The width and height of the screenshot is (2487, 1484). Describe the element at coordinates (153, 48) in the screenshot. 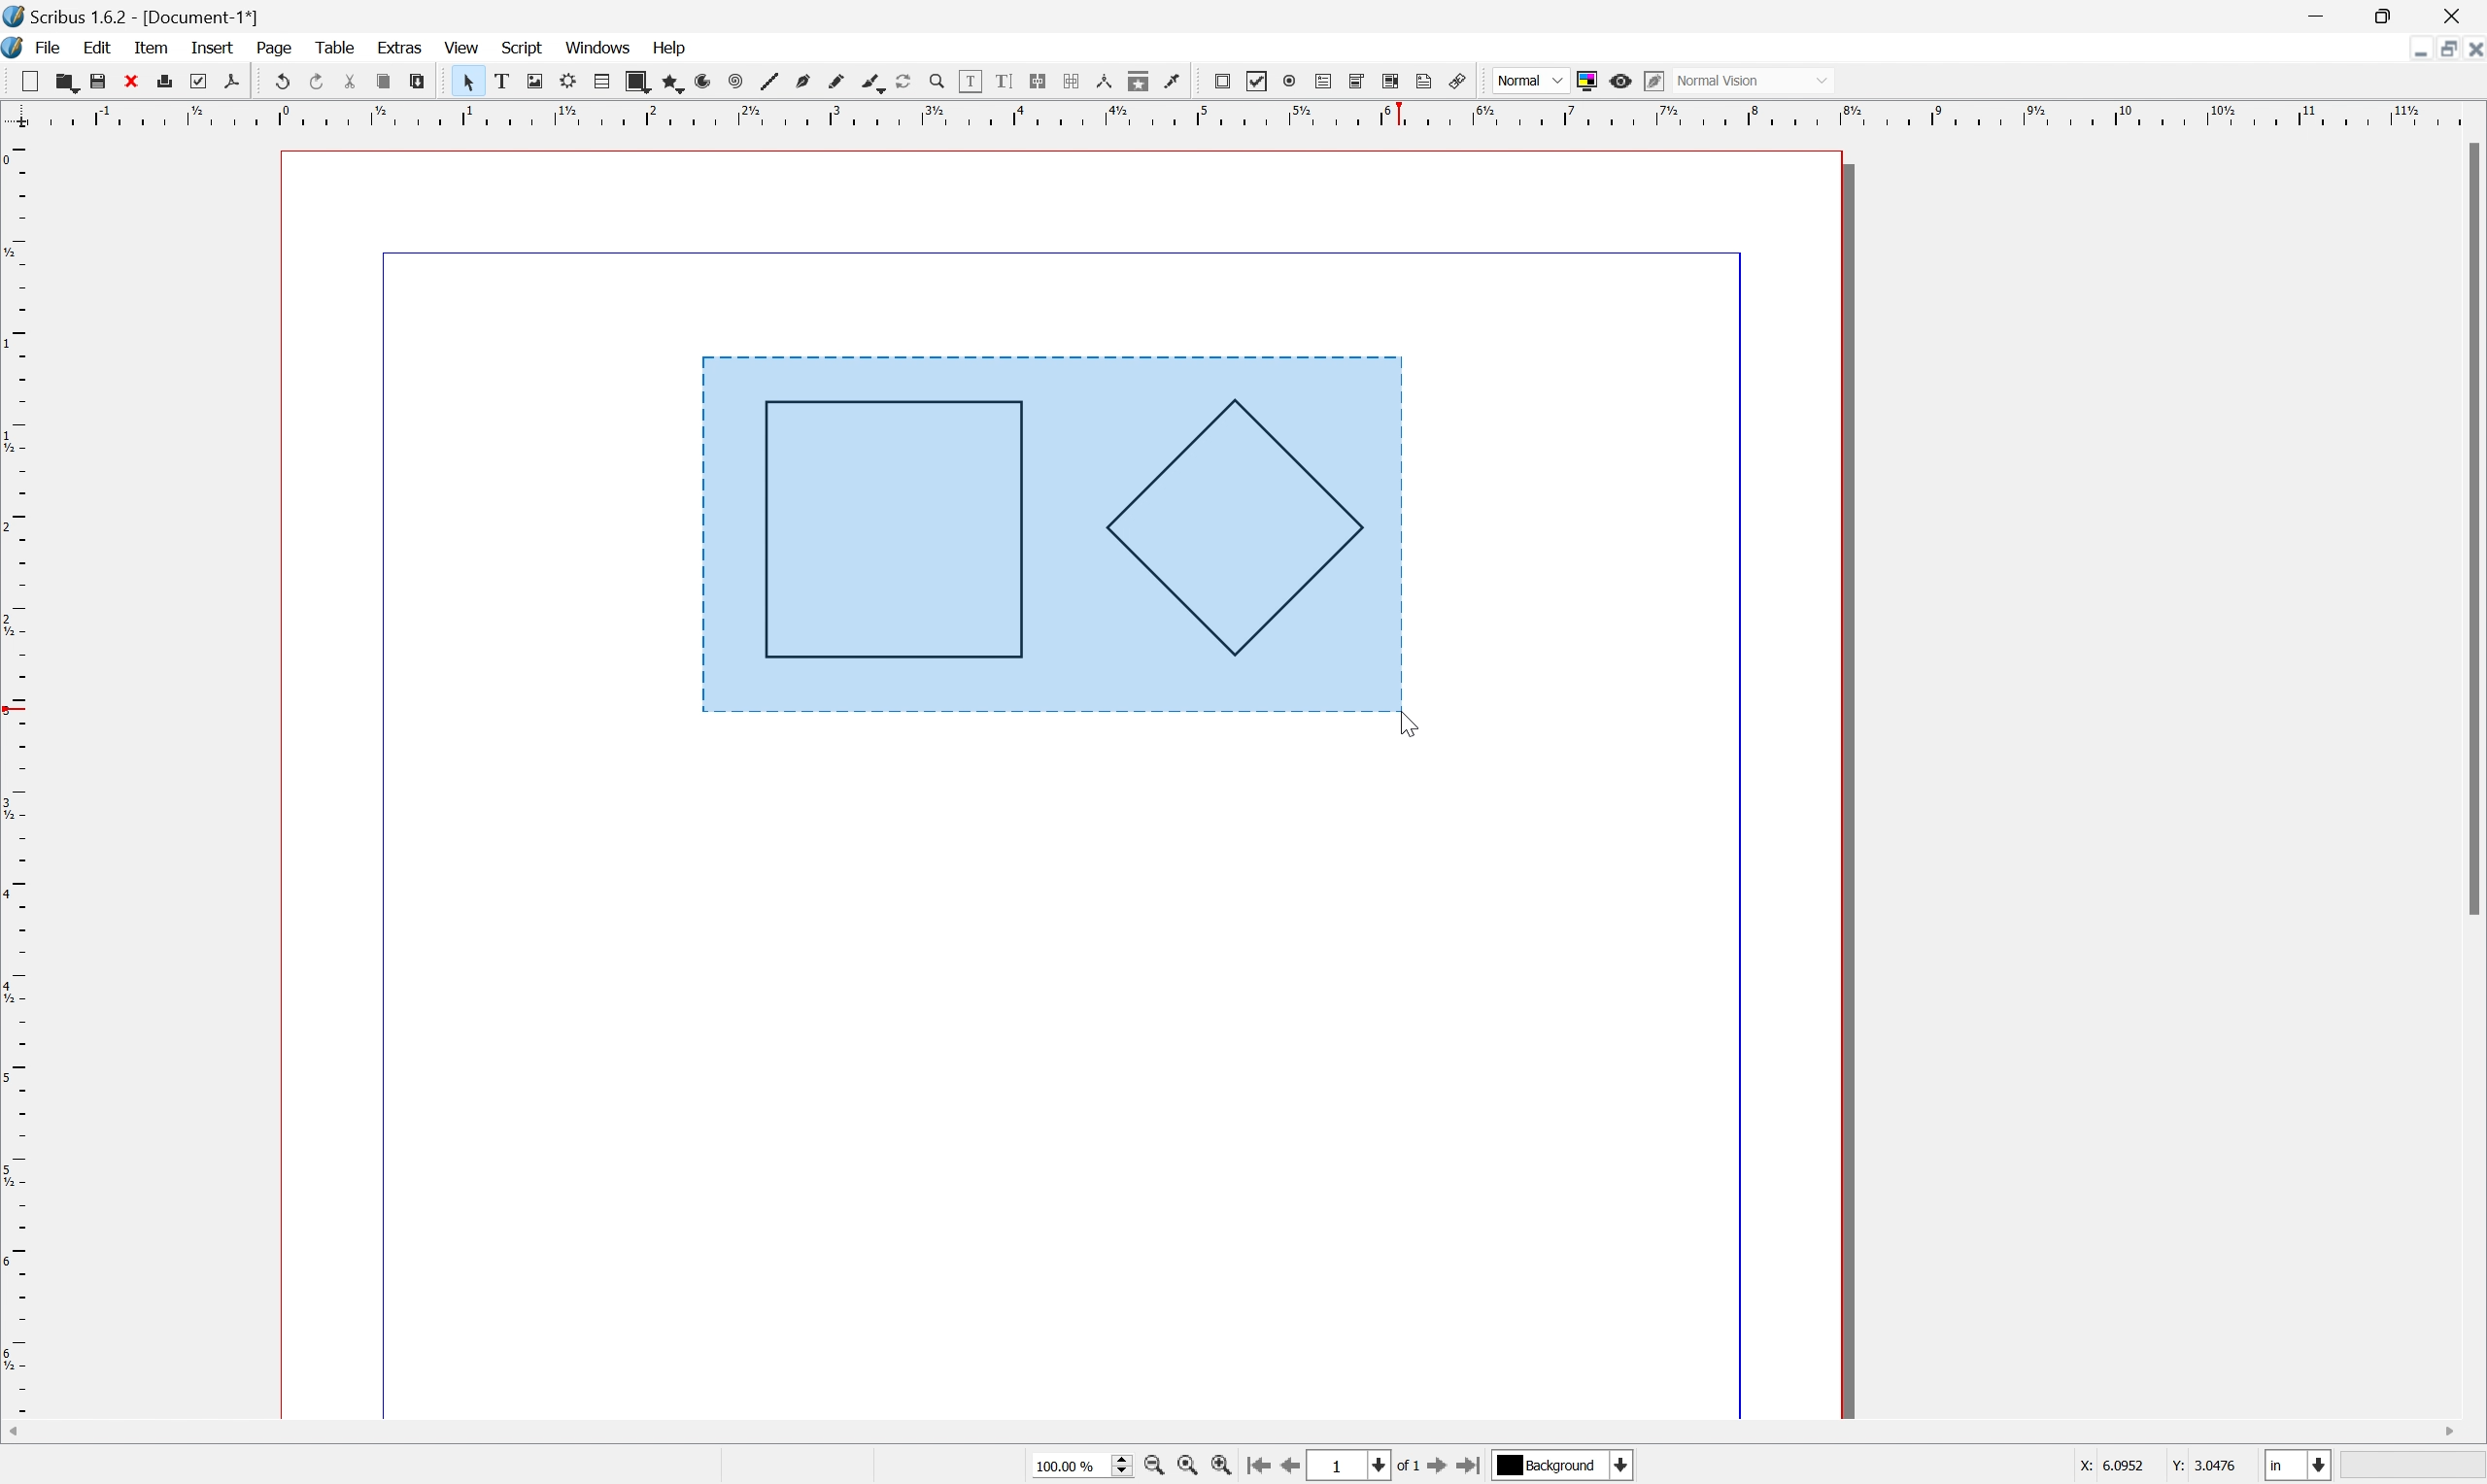

I see `item` at that location.